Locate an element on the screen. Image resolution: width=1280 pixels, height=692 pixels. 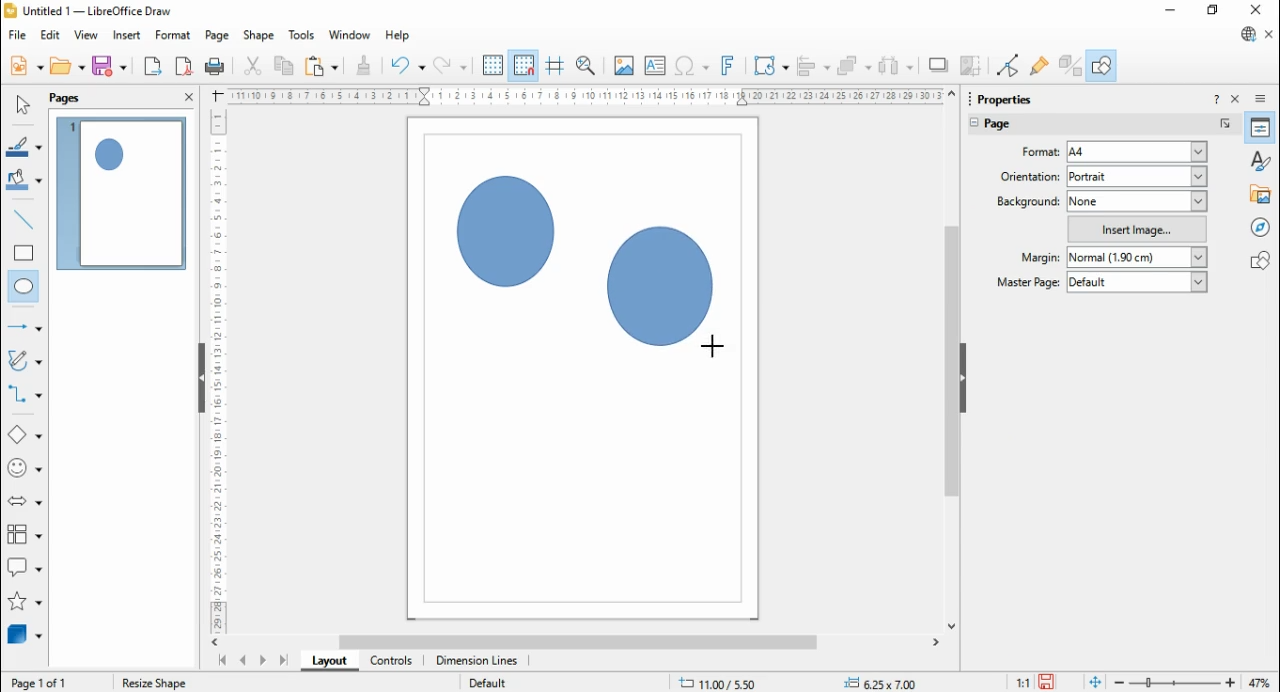
normal is located at coordinates (1137, 258).